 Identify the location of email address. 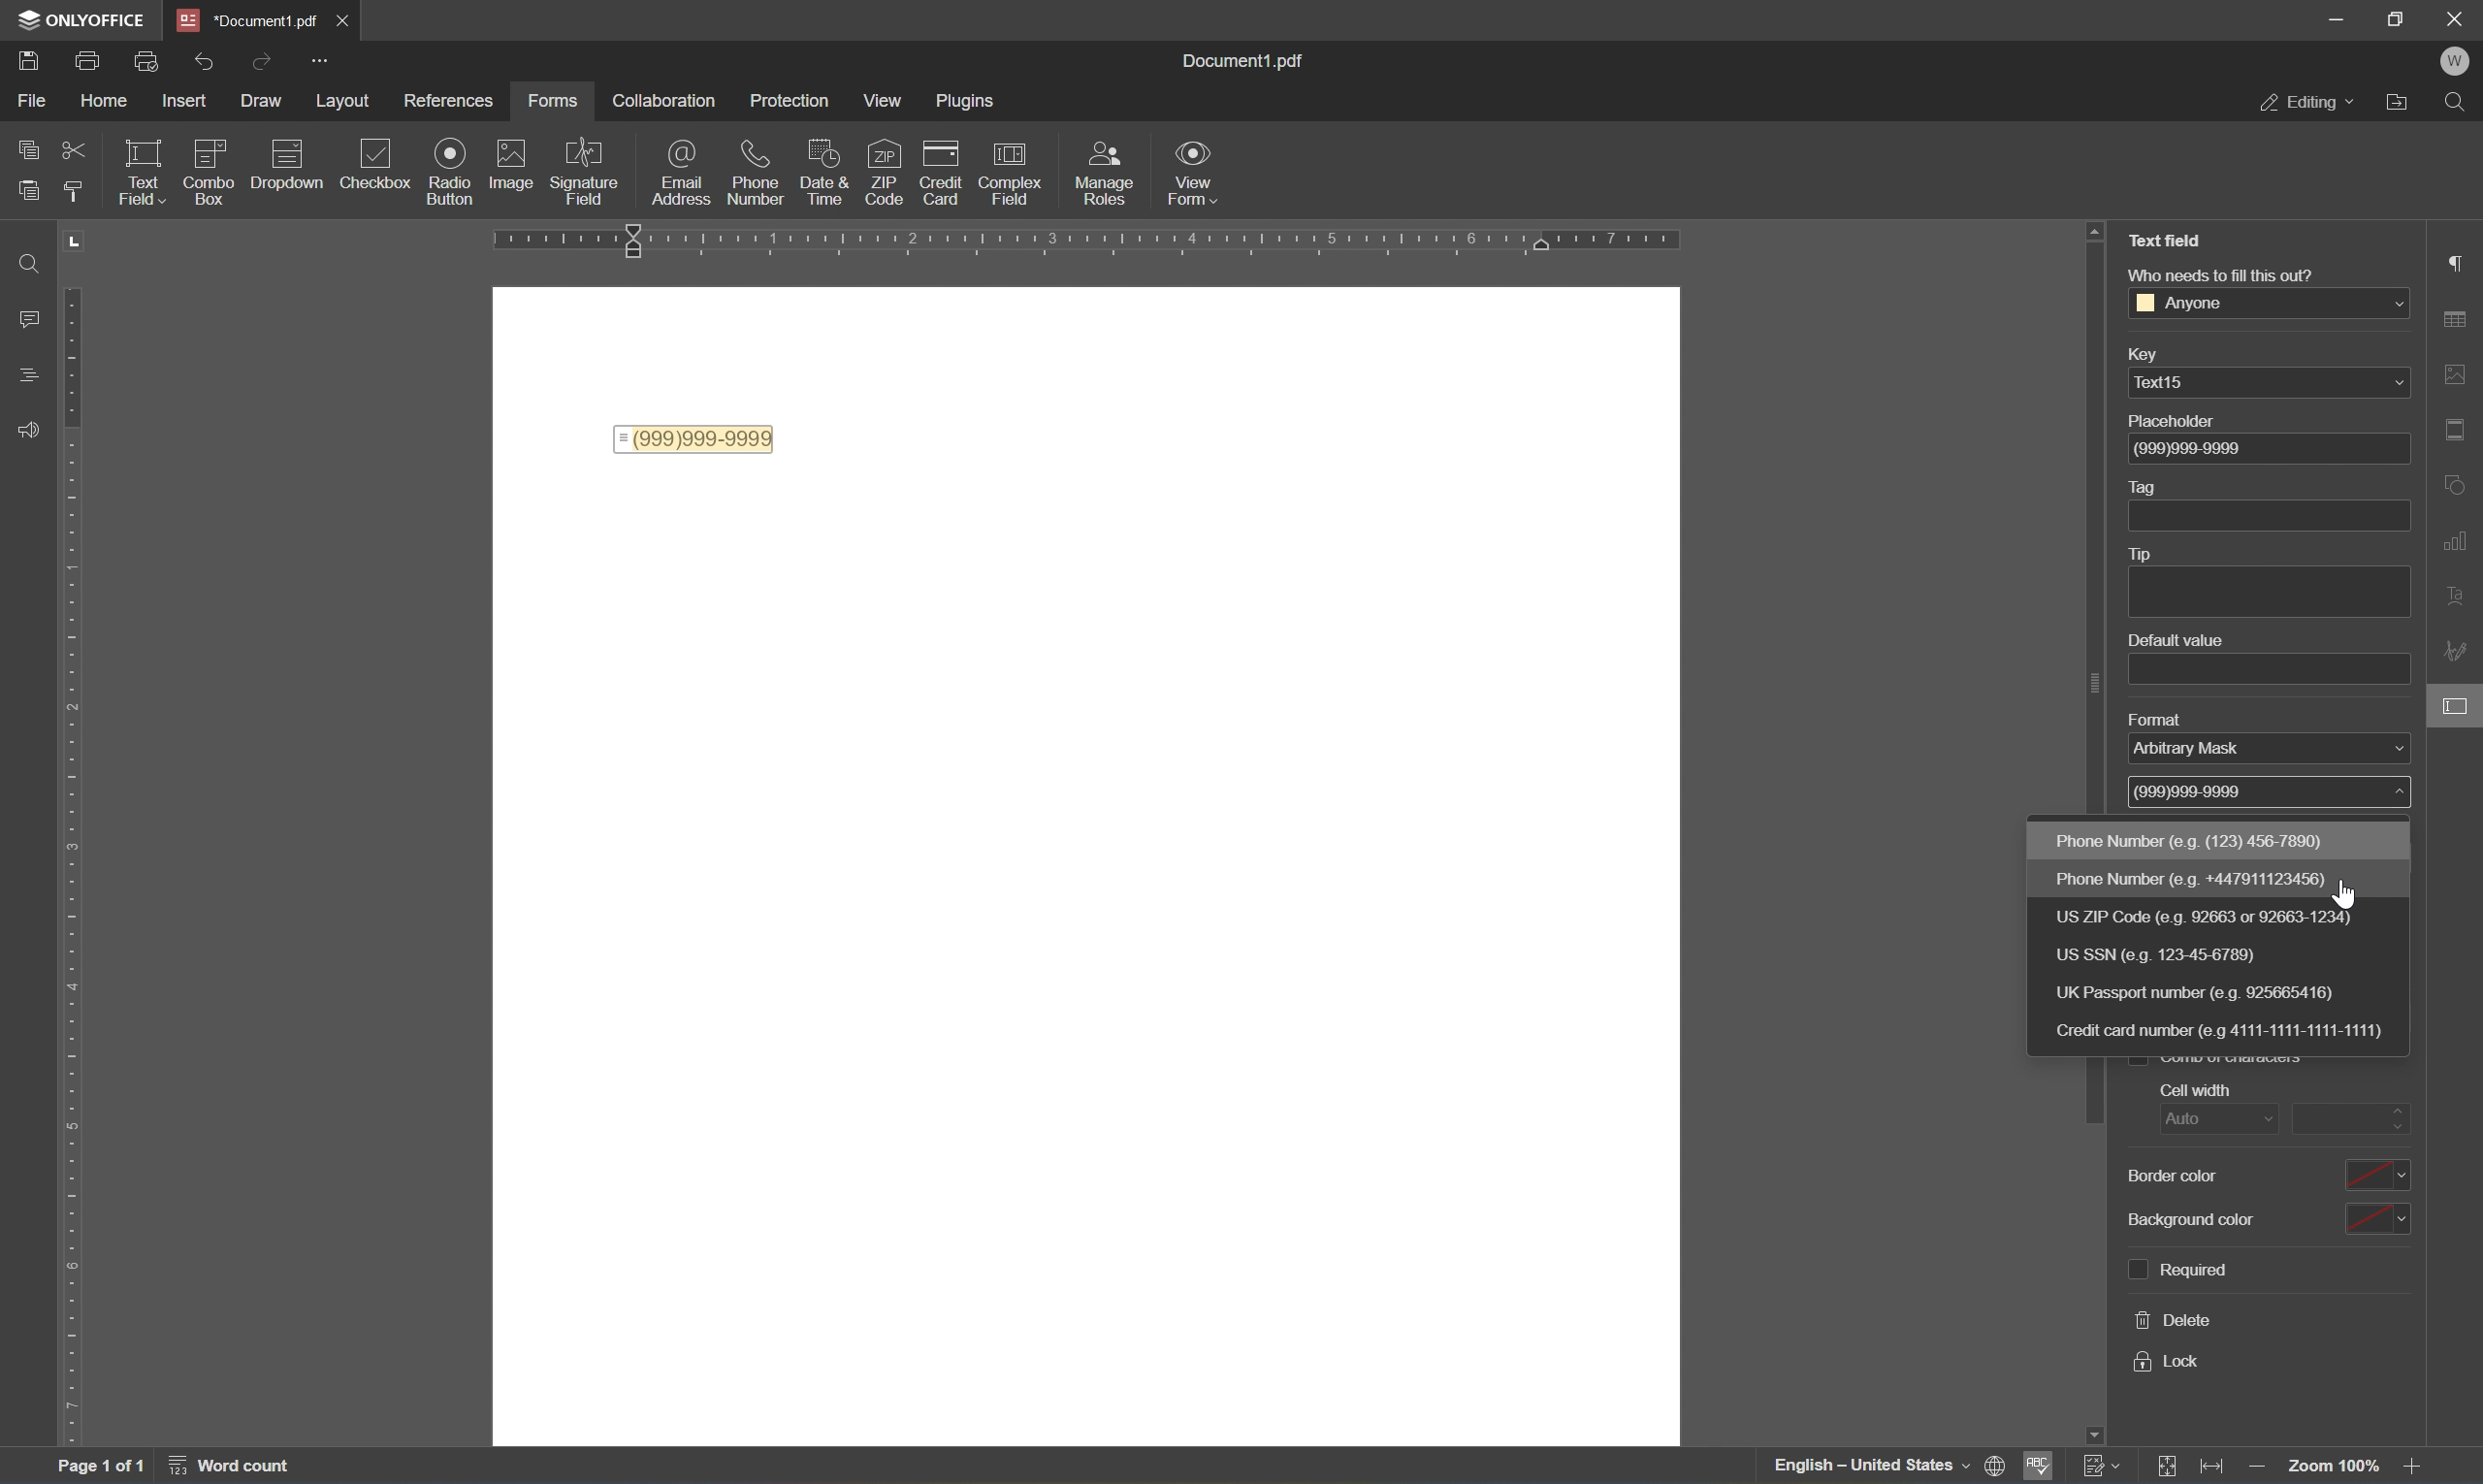
(680, 175).